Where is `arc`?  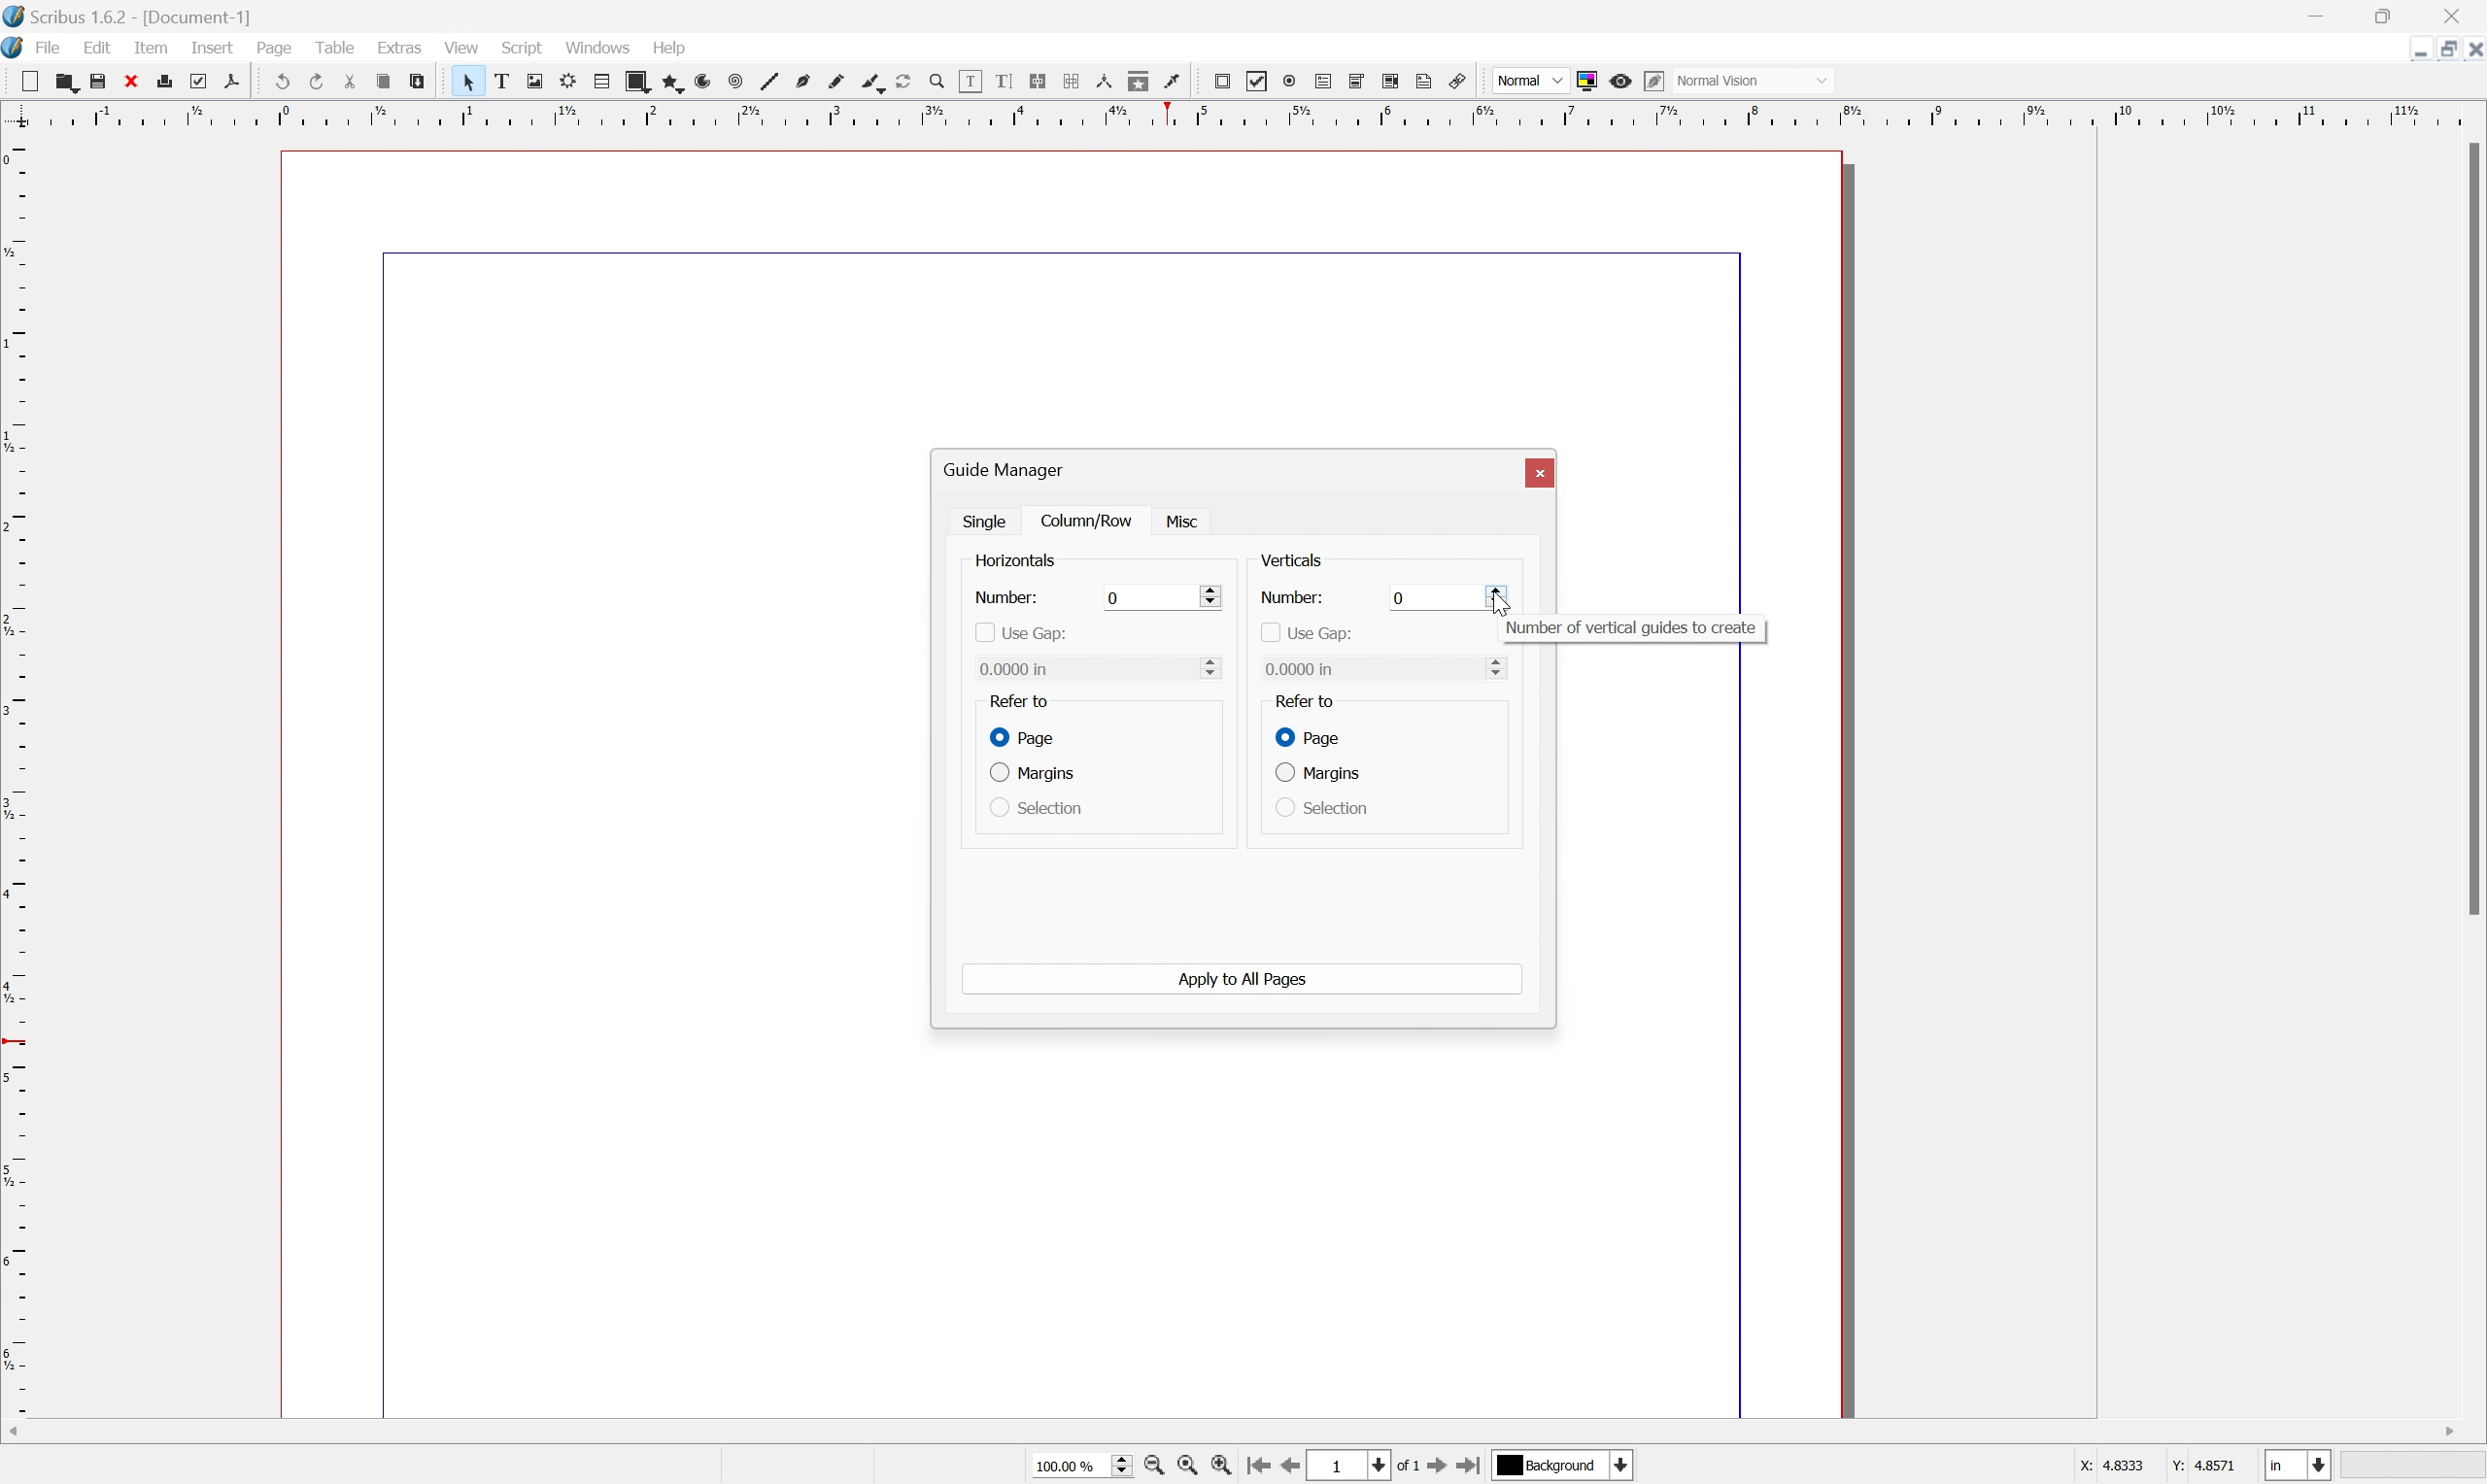 arc is located at coordinates (702, 83).